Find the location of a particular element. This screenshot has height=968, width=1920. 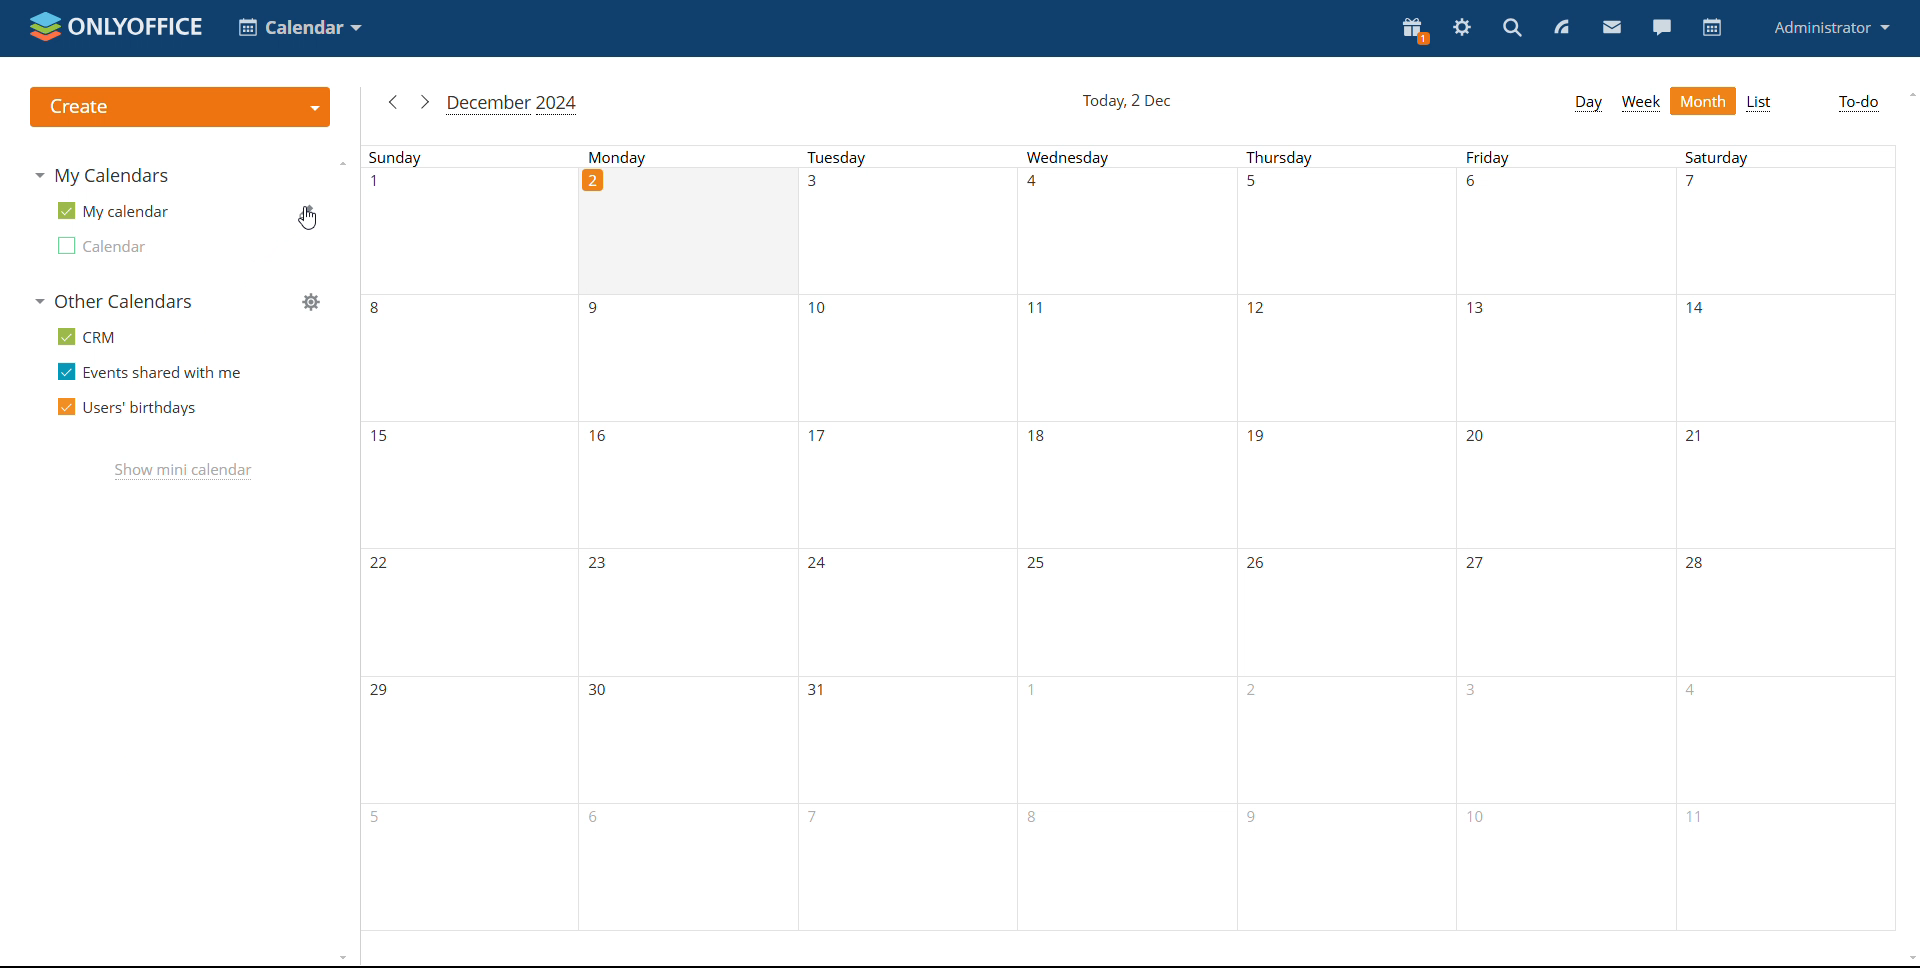

Tuesday is located at coordinates (901, 156).